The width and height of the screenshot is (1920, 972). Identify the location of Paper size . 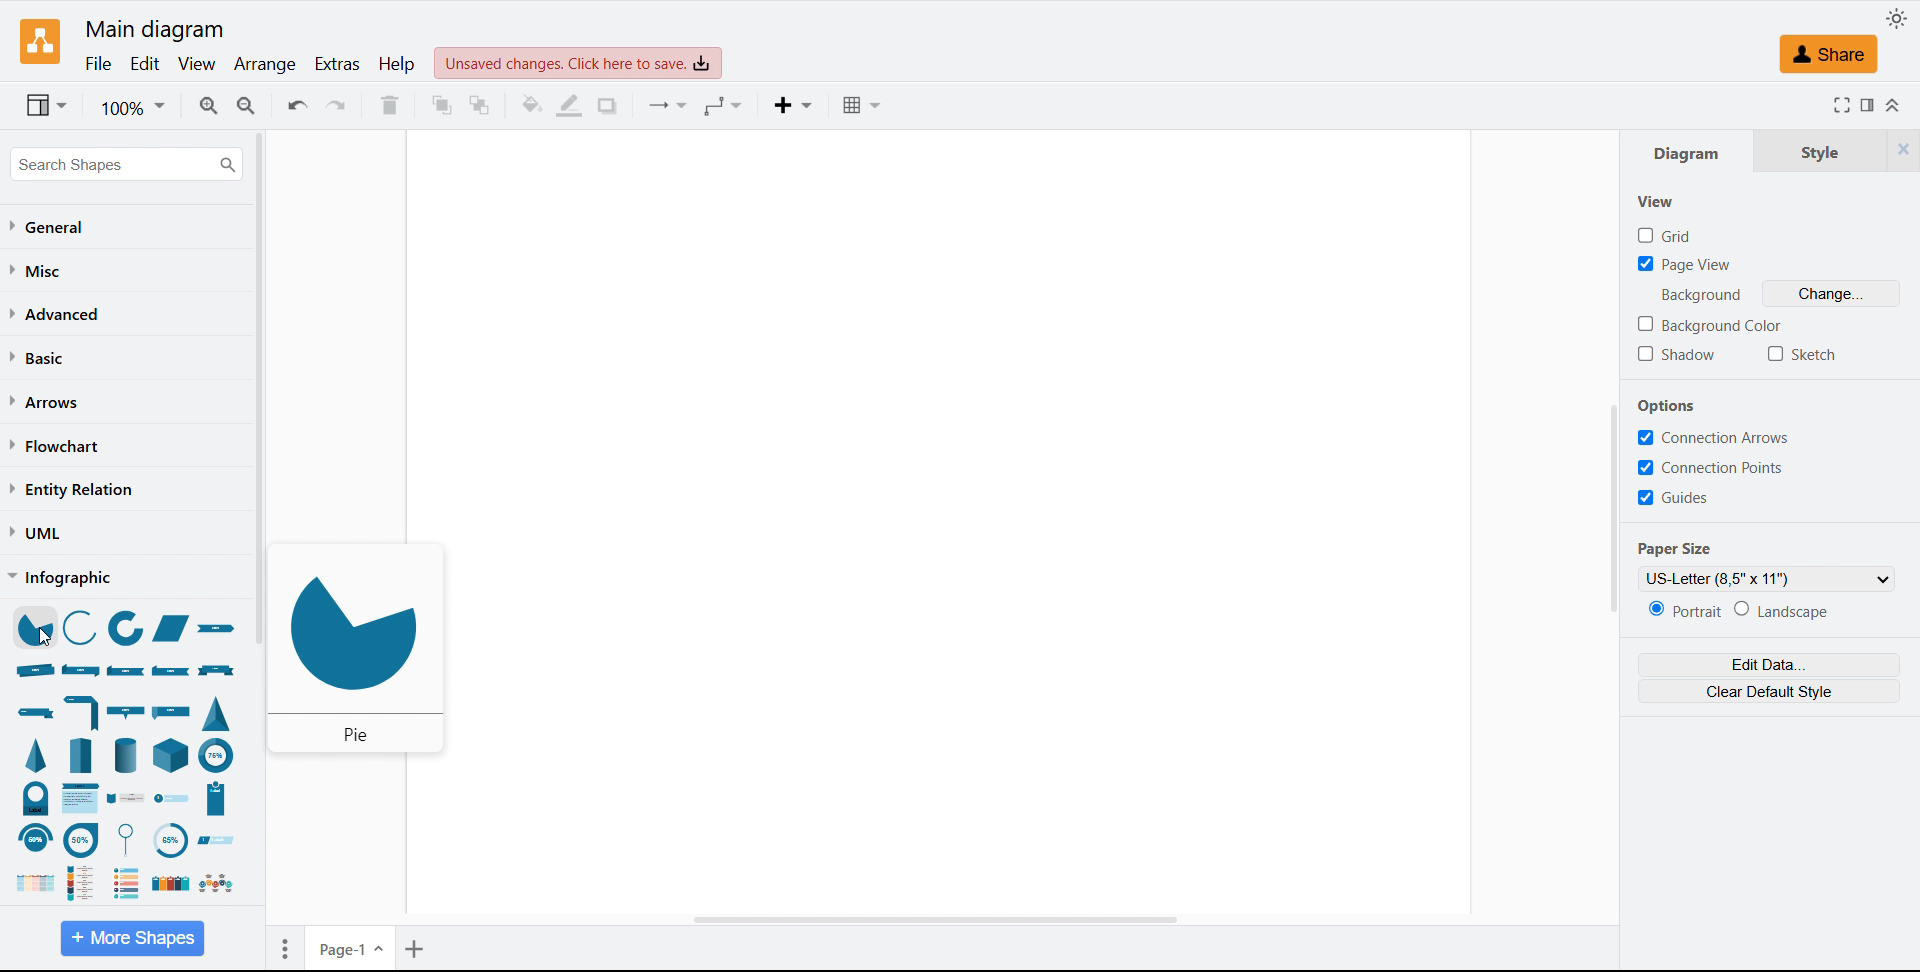
(1673, 548).